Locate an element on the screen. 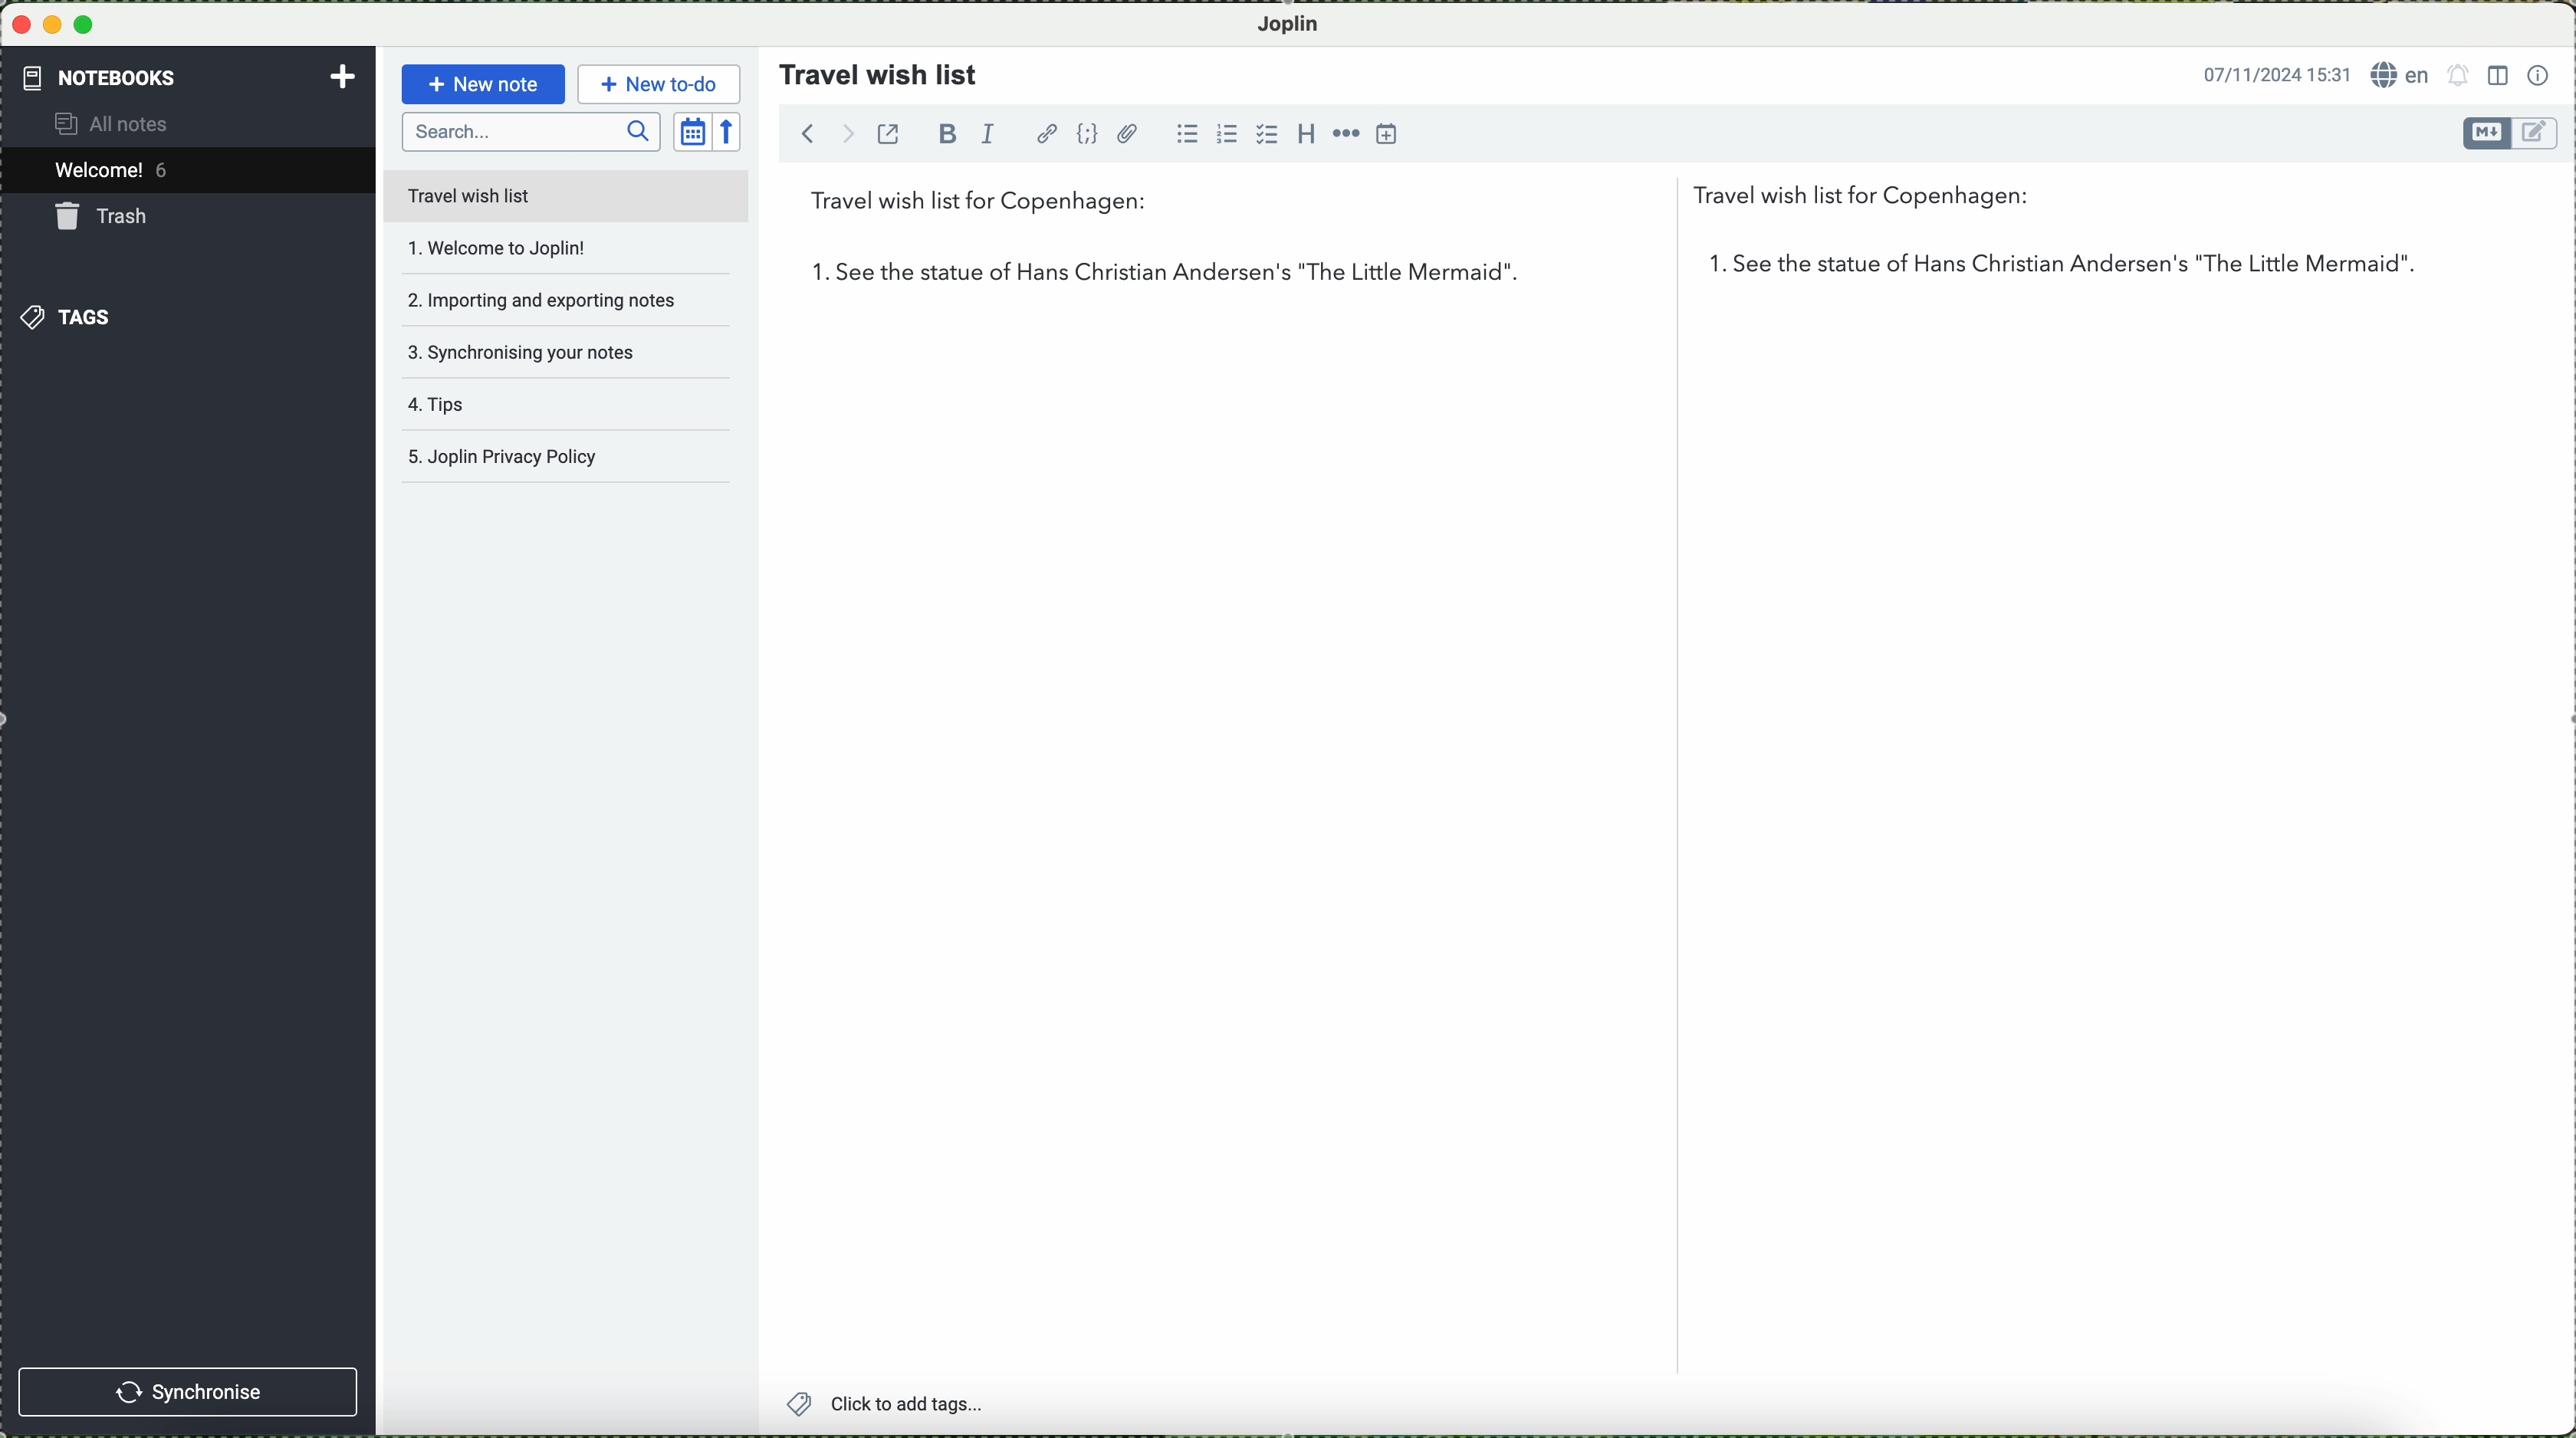  hyperlink is located at coordinates (1046, 133).